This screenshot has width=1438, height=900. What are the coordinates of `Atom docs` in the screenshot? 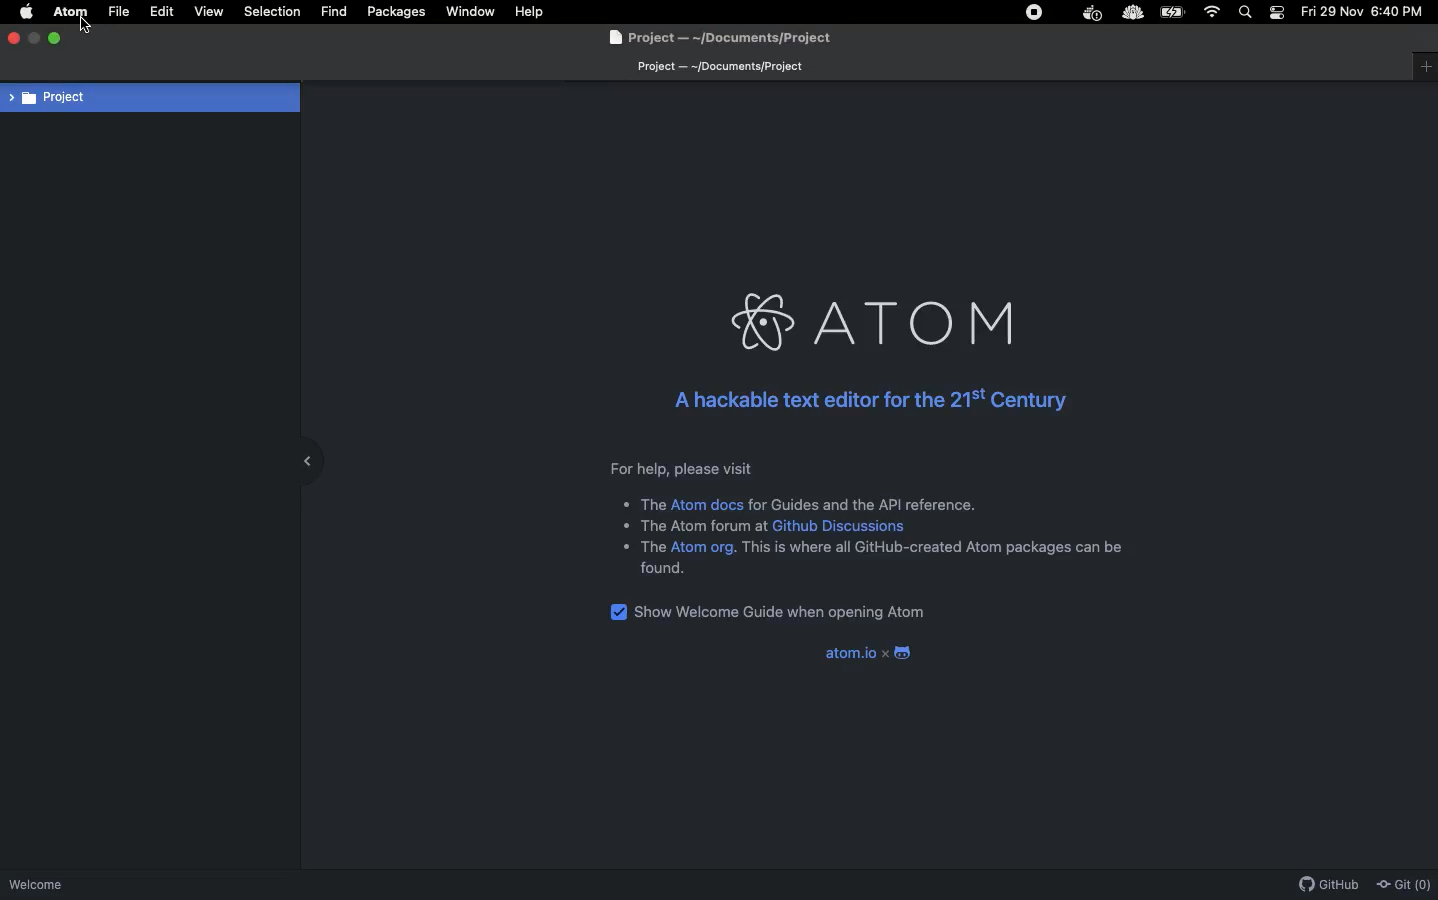 It's located at (706, 504).